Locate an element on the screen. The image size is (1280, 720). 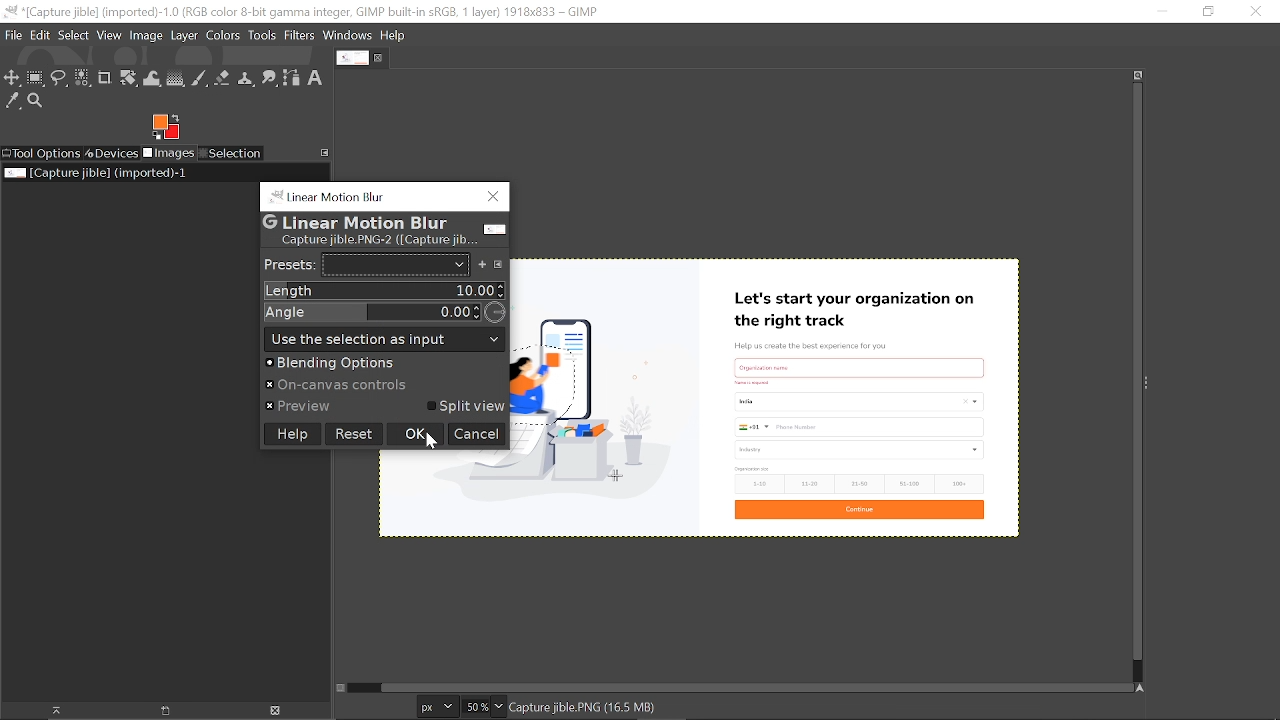
Zoom tool is located at coordinates (38, 103).